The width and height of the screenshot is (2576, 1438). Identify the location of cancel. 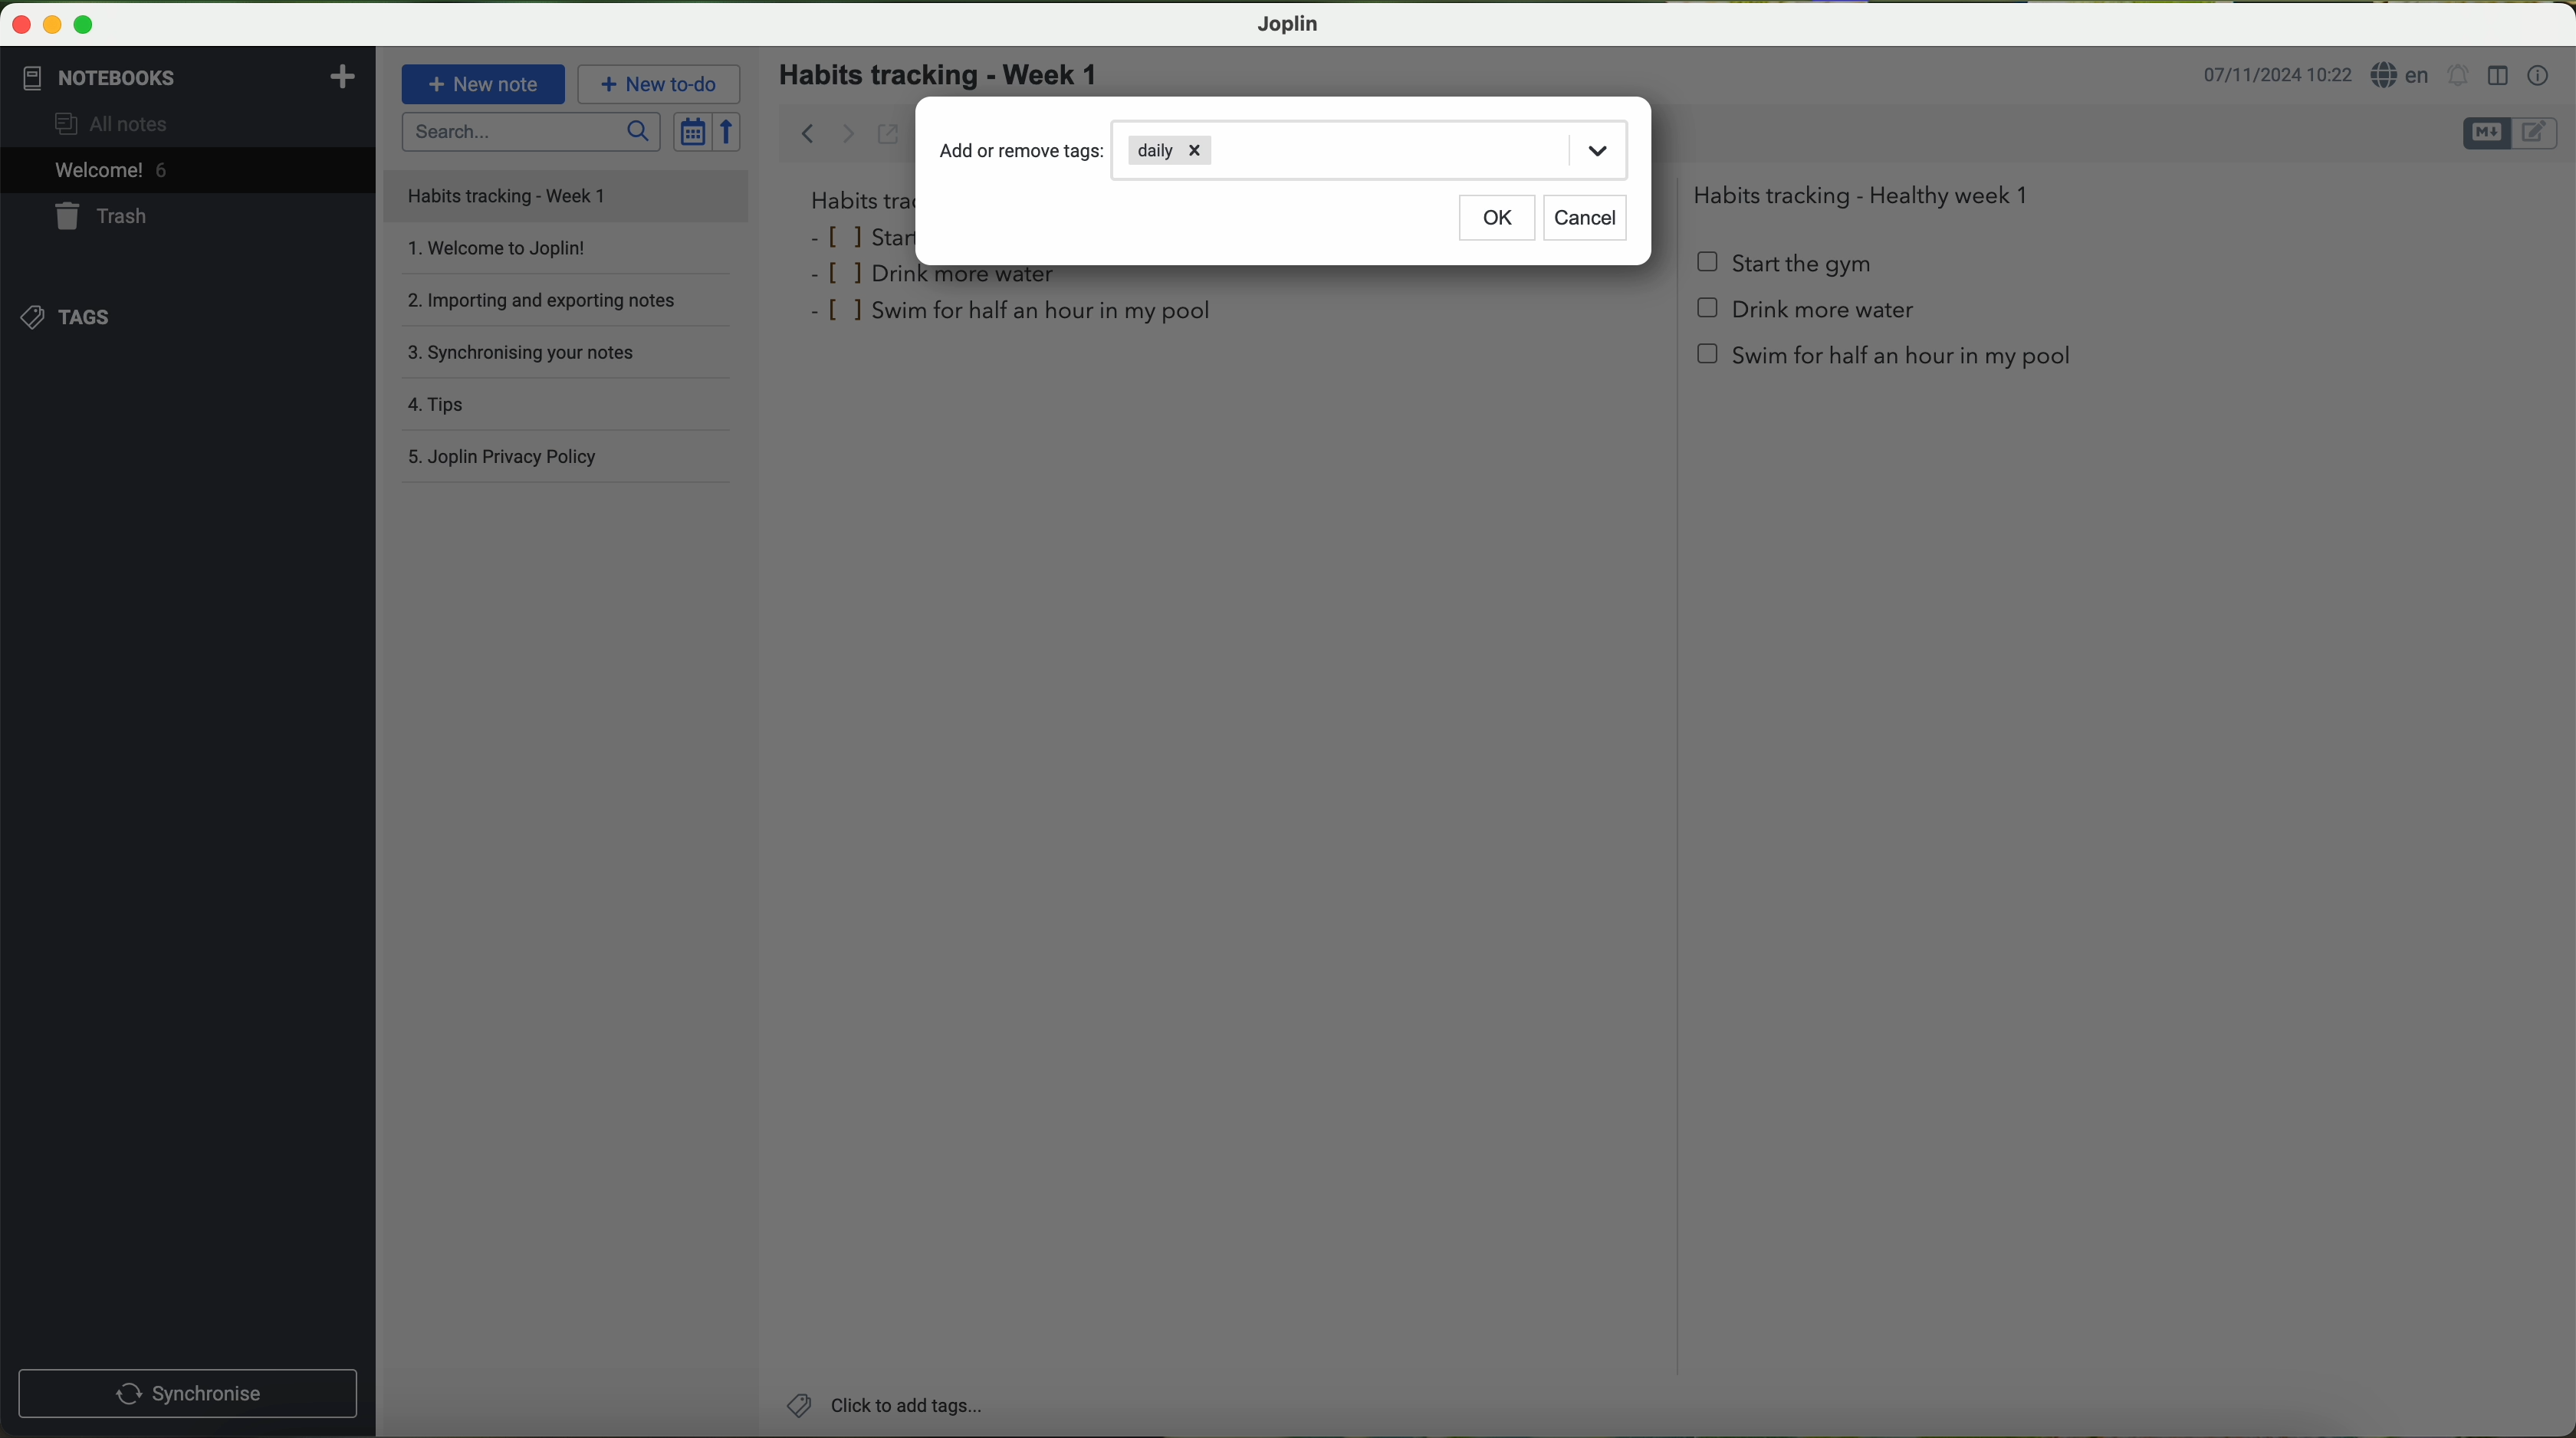
(1584, 219).